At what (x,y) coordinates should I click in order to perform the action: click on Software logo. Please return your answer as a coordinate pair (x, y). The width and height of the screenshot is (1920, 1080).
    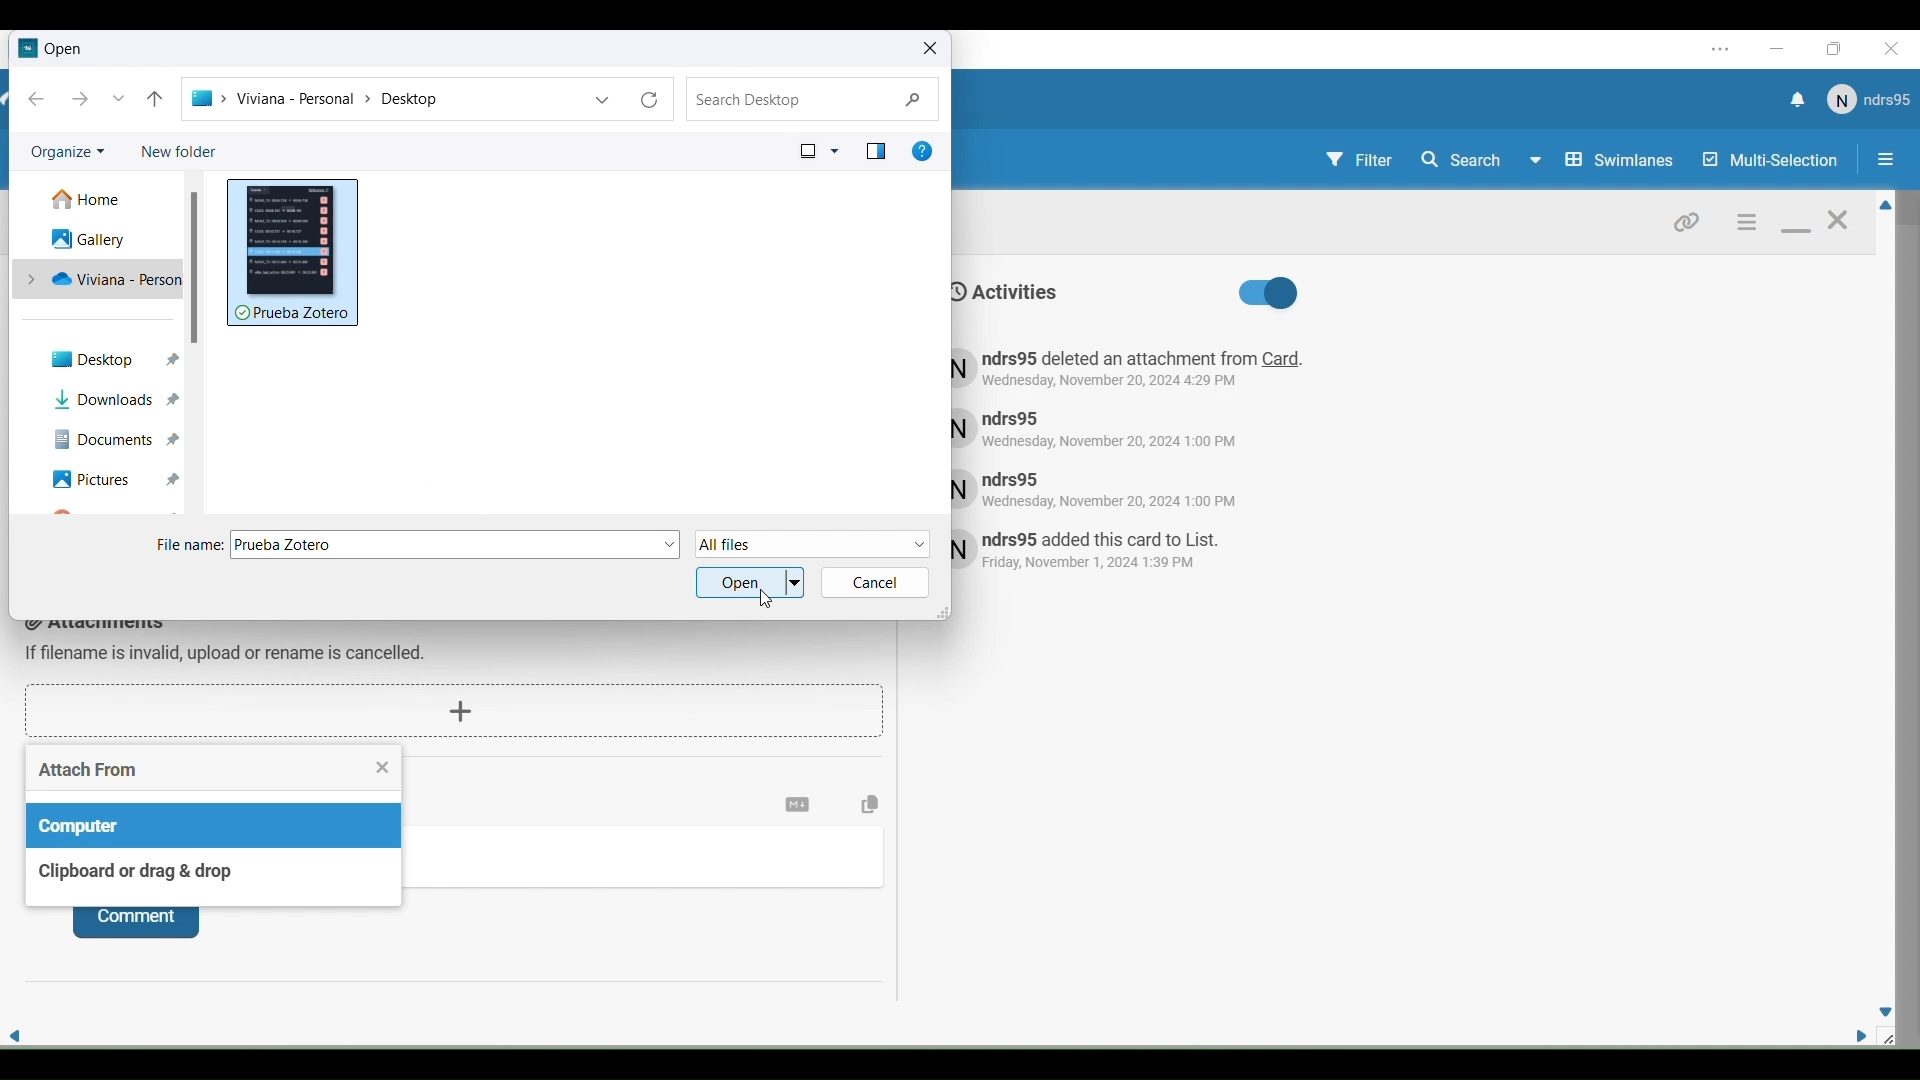
    Looking at the image, I should click on (27, 48).